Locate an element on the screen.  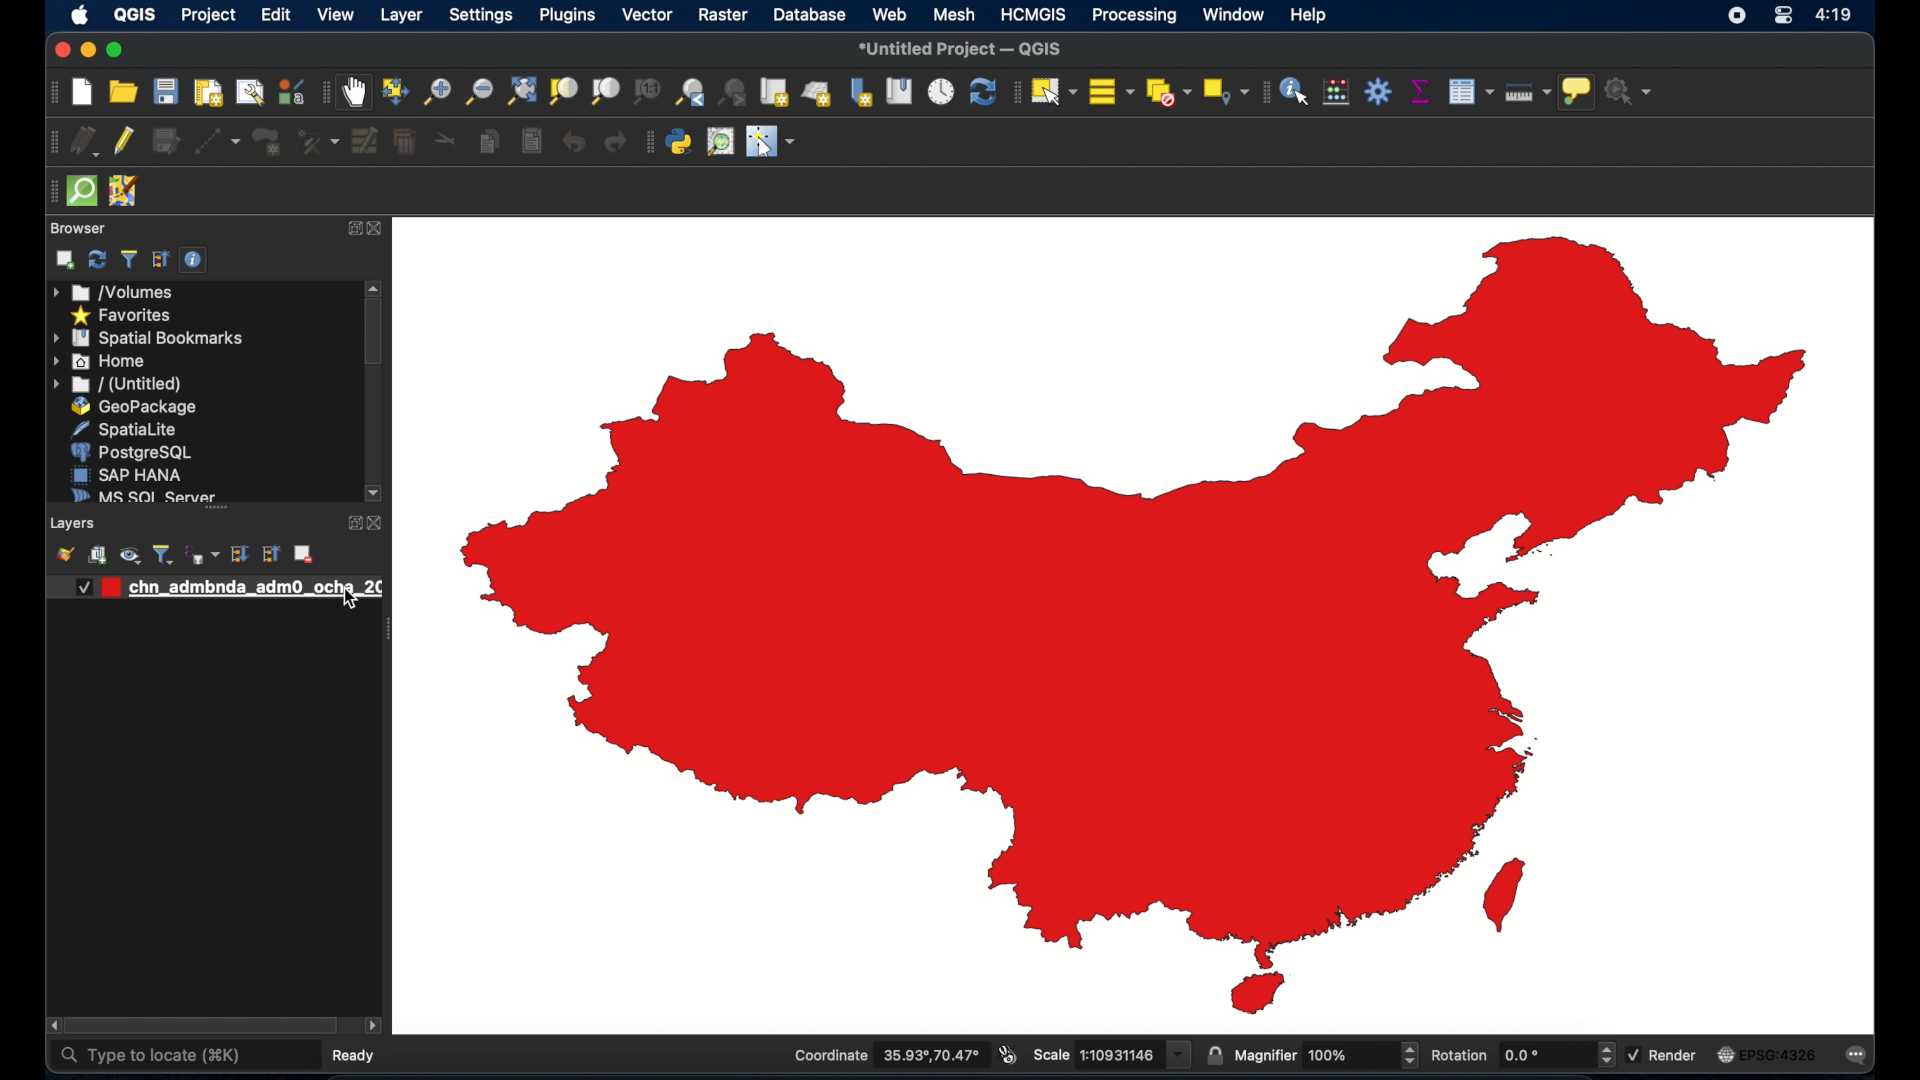
apple icon is located at coordinates (78, 15).